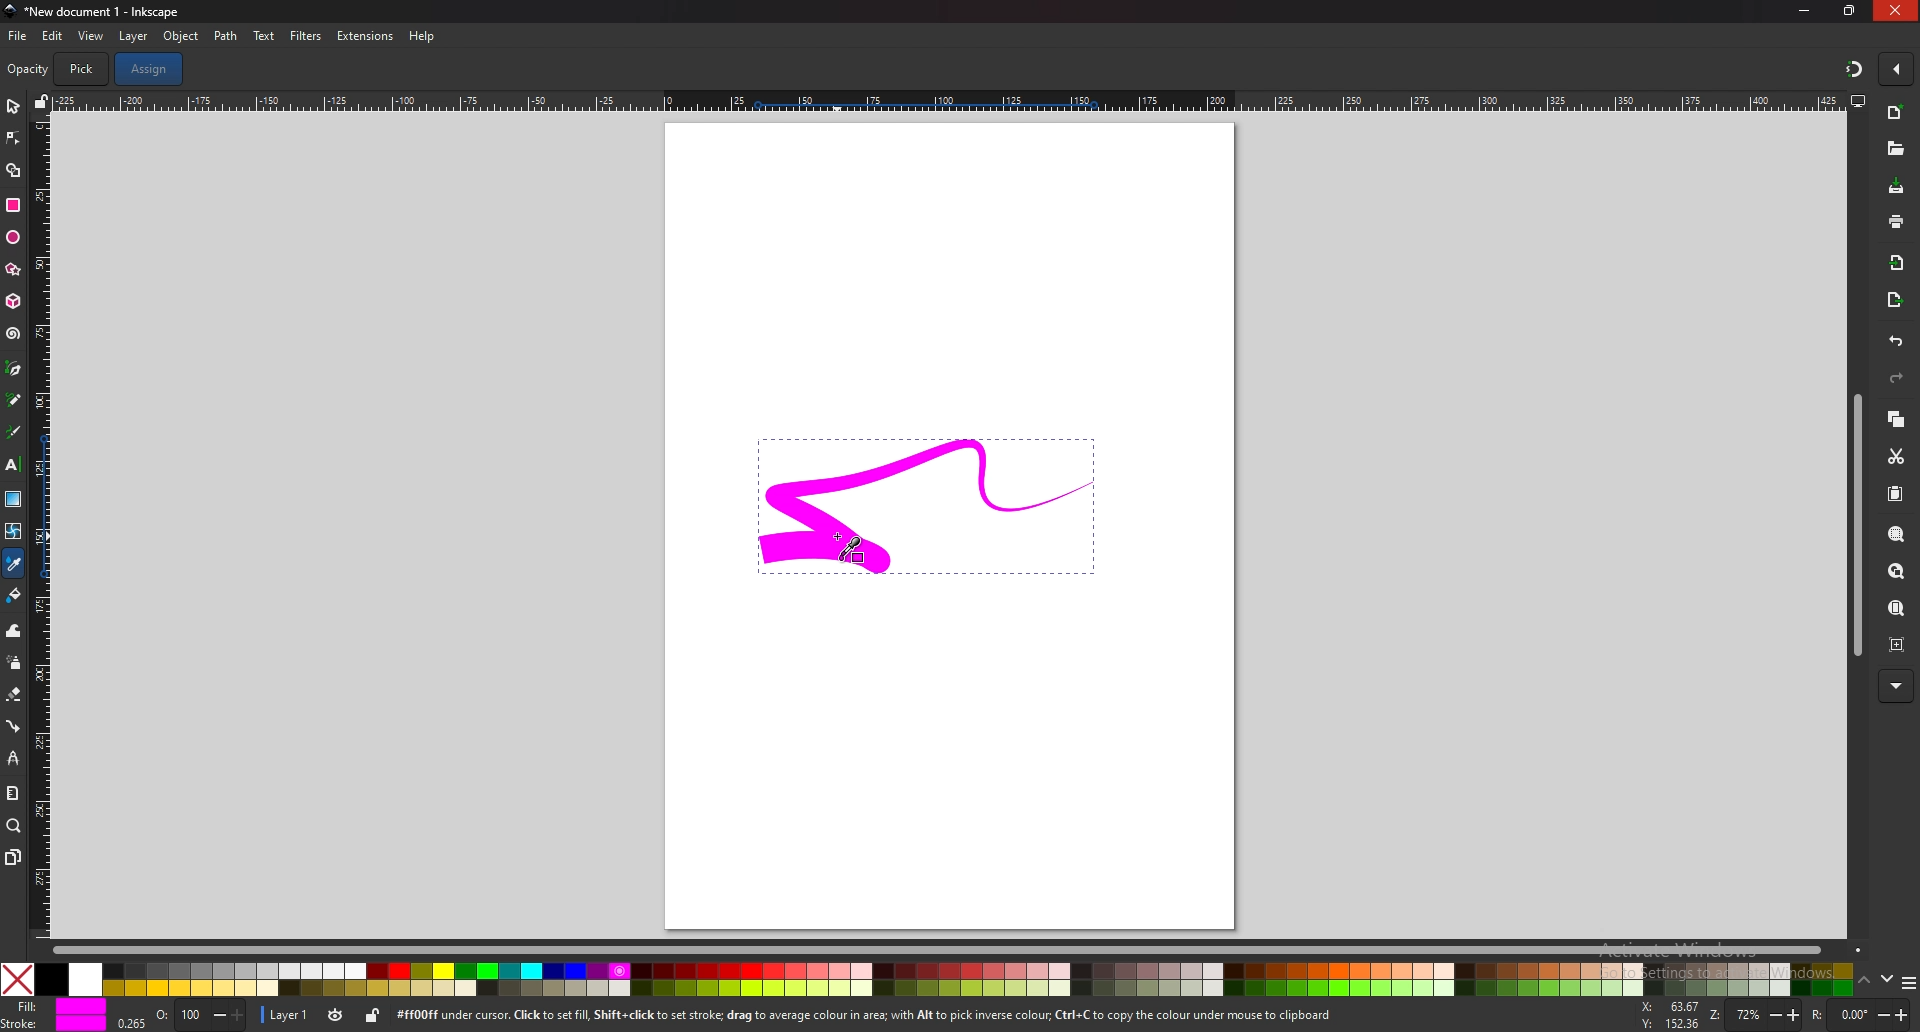  Describe the element at coordinates (1850, 11) in the screenshot. I see `resize` at that location.